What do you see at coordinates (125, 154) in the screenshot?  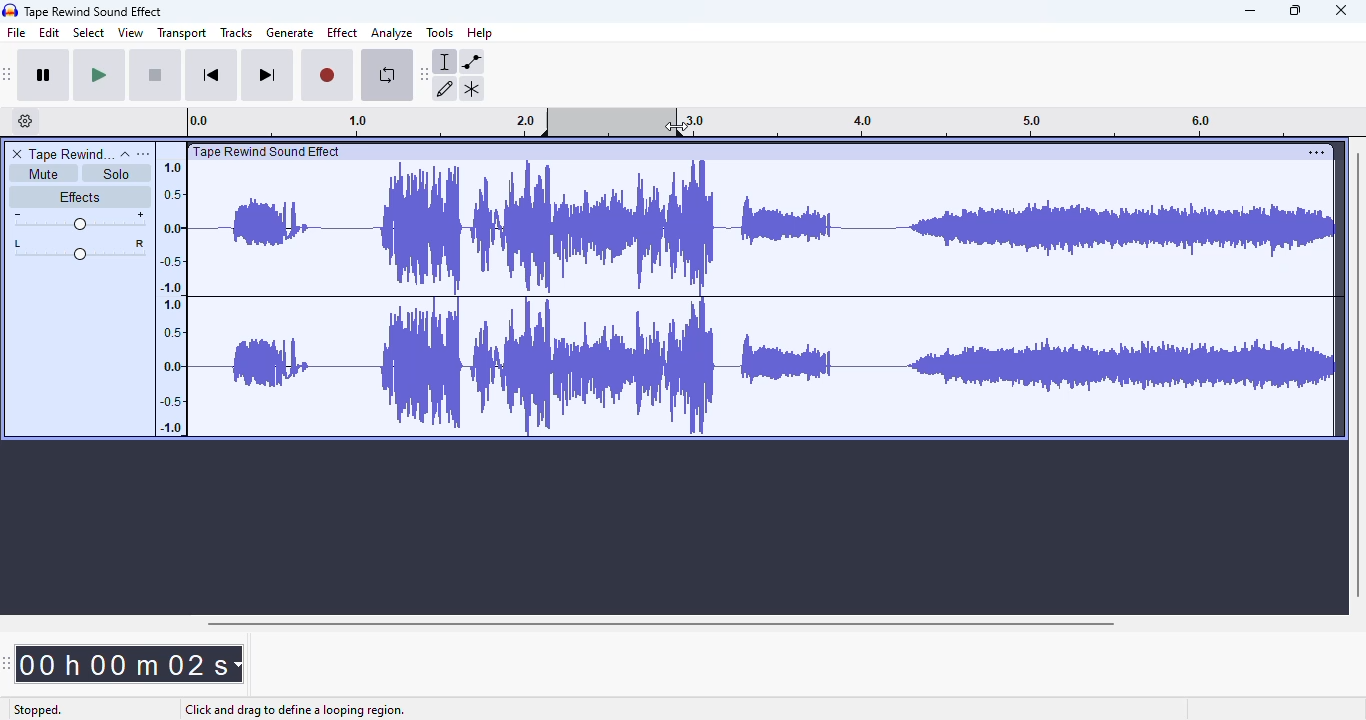 I see `collapse` at bounding box center [125, 154].